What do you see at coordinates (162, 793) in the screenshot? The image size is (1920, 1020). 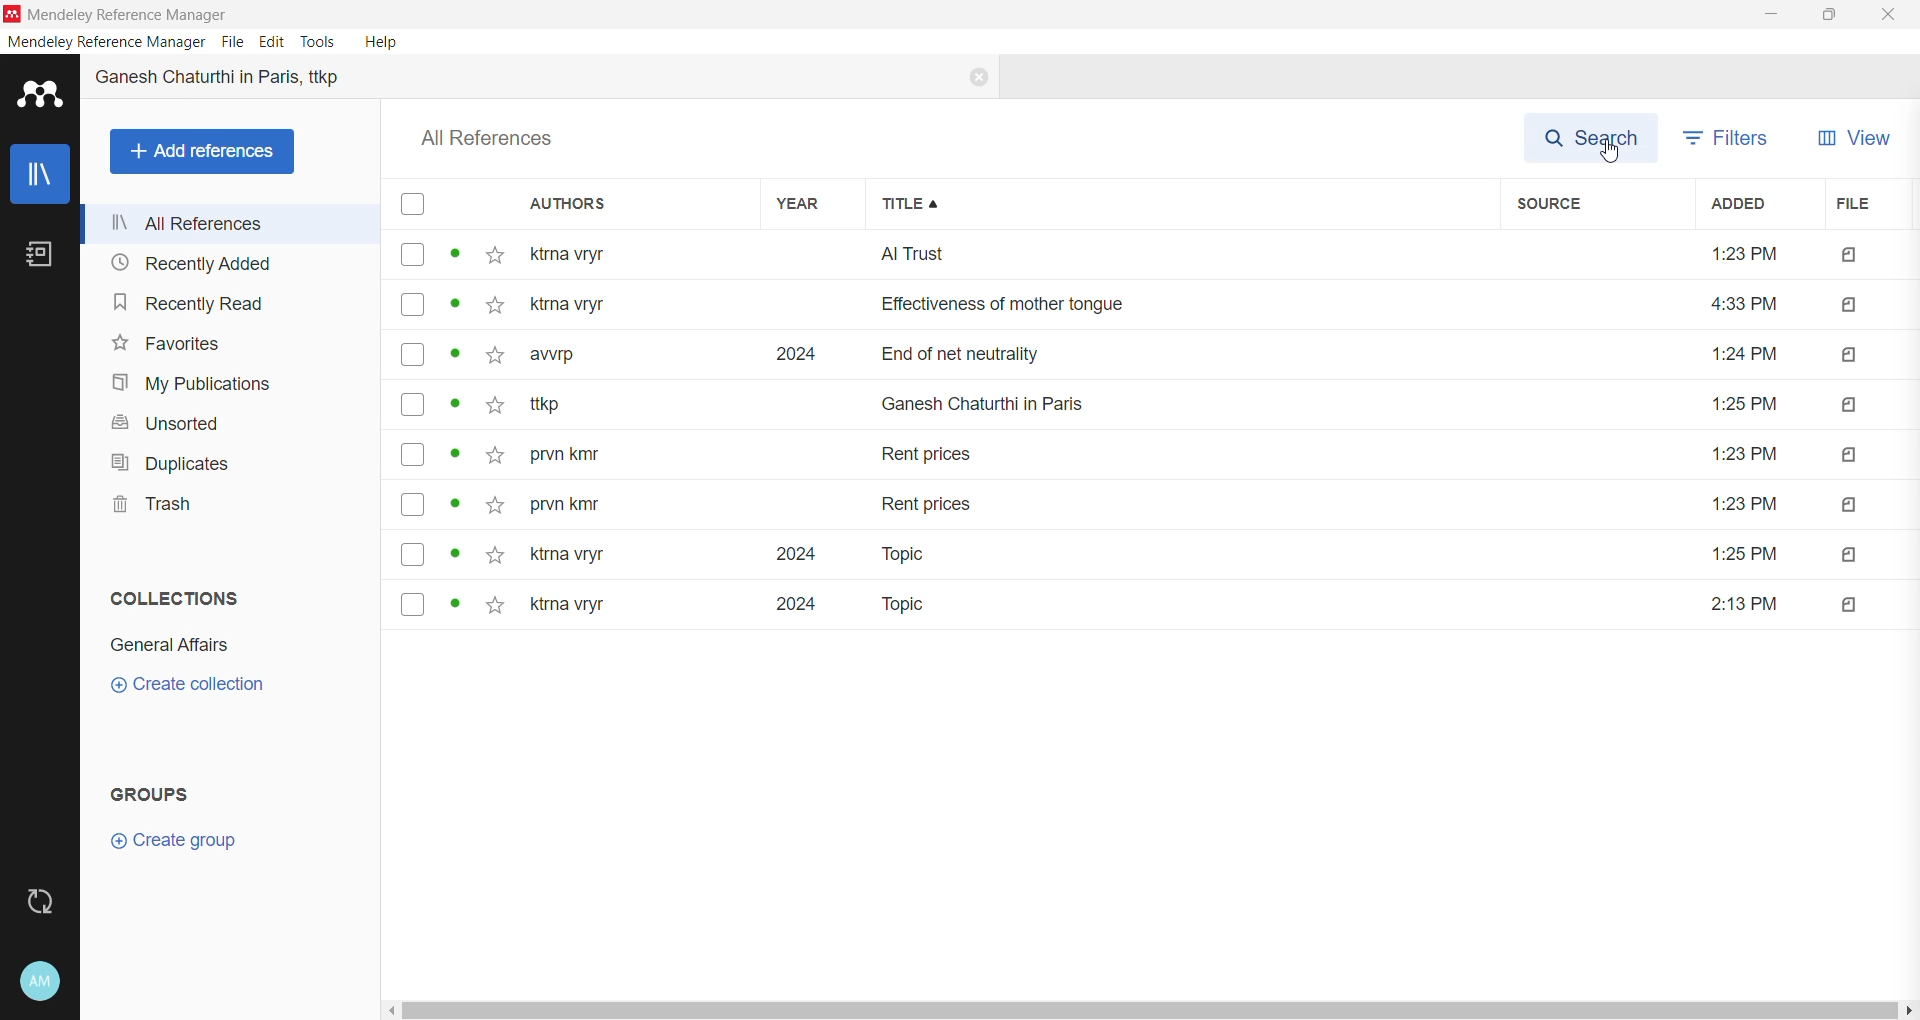 I see `Groups` at bounding box center [162, 793].